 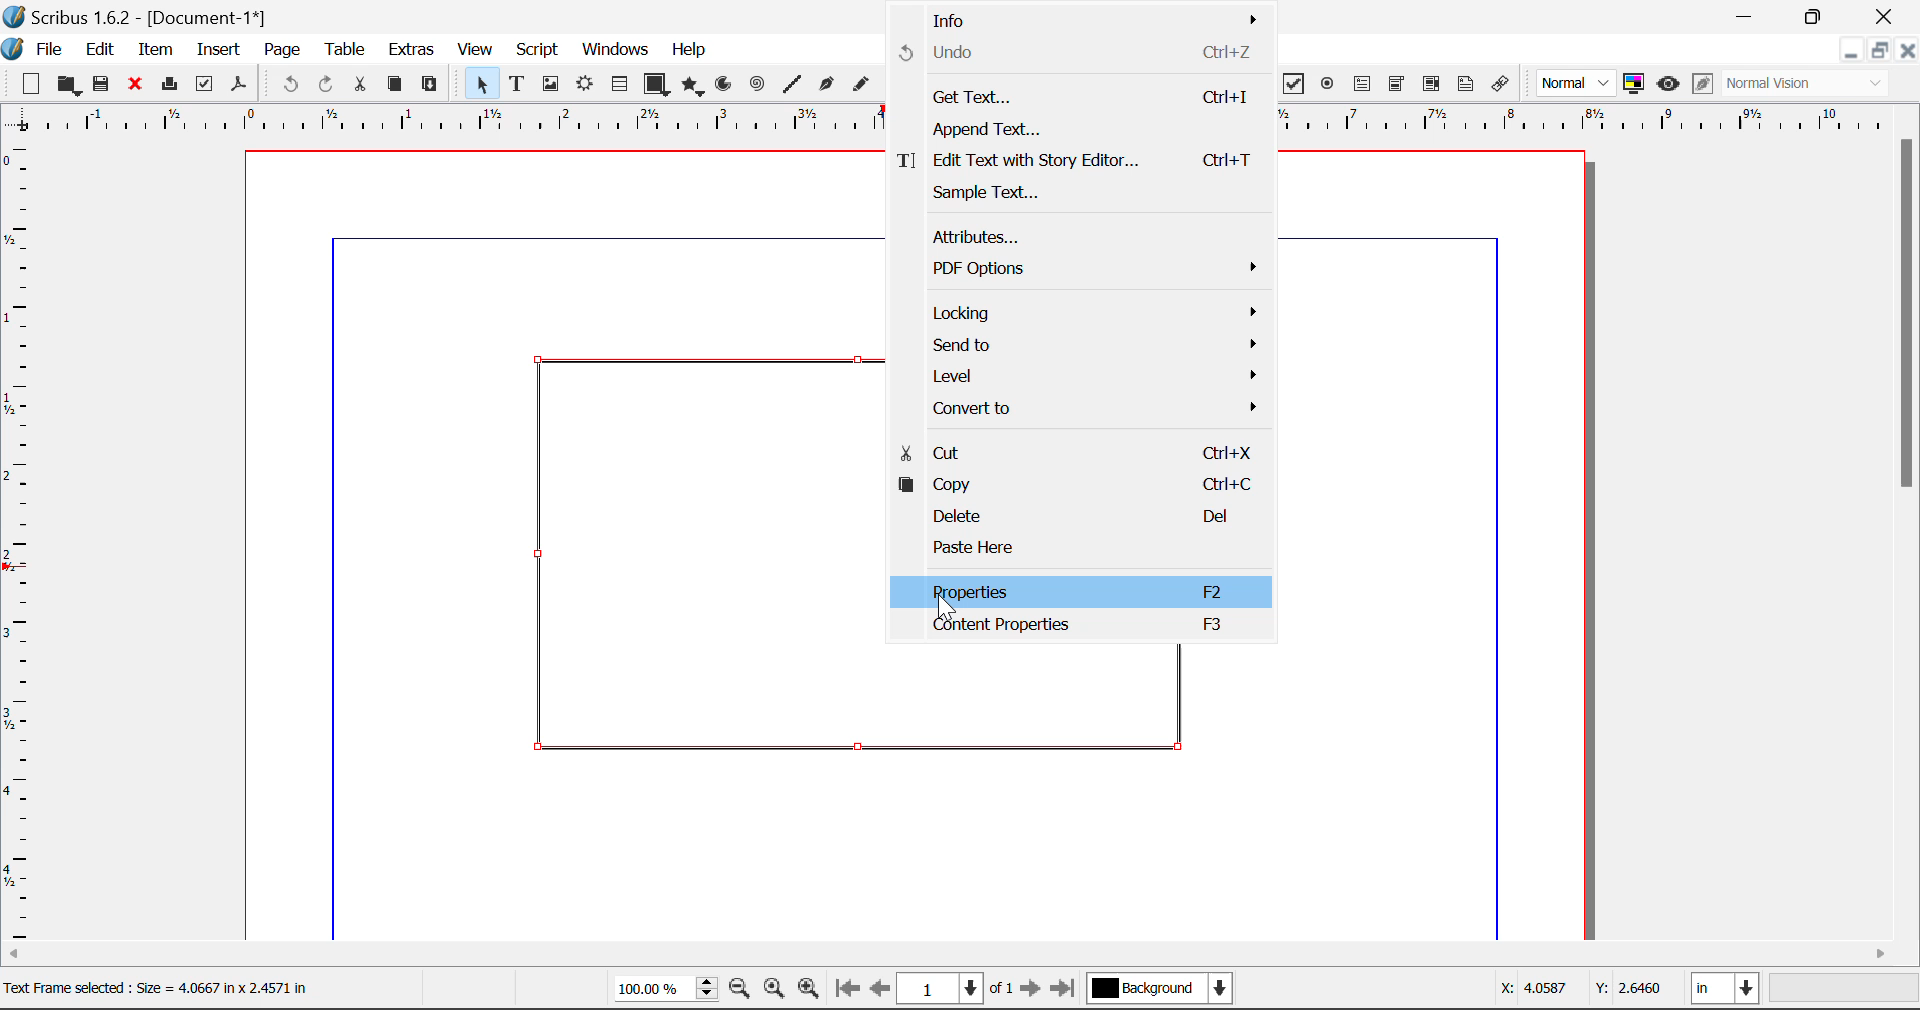 What do you see at coordinates (1080, 52) in the screenshot?
I see `Undo` at bounding box center [1080, 52].